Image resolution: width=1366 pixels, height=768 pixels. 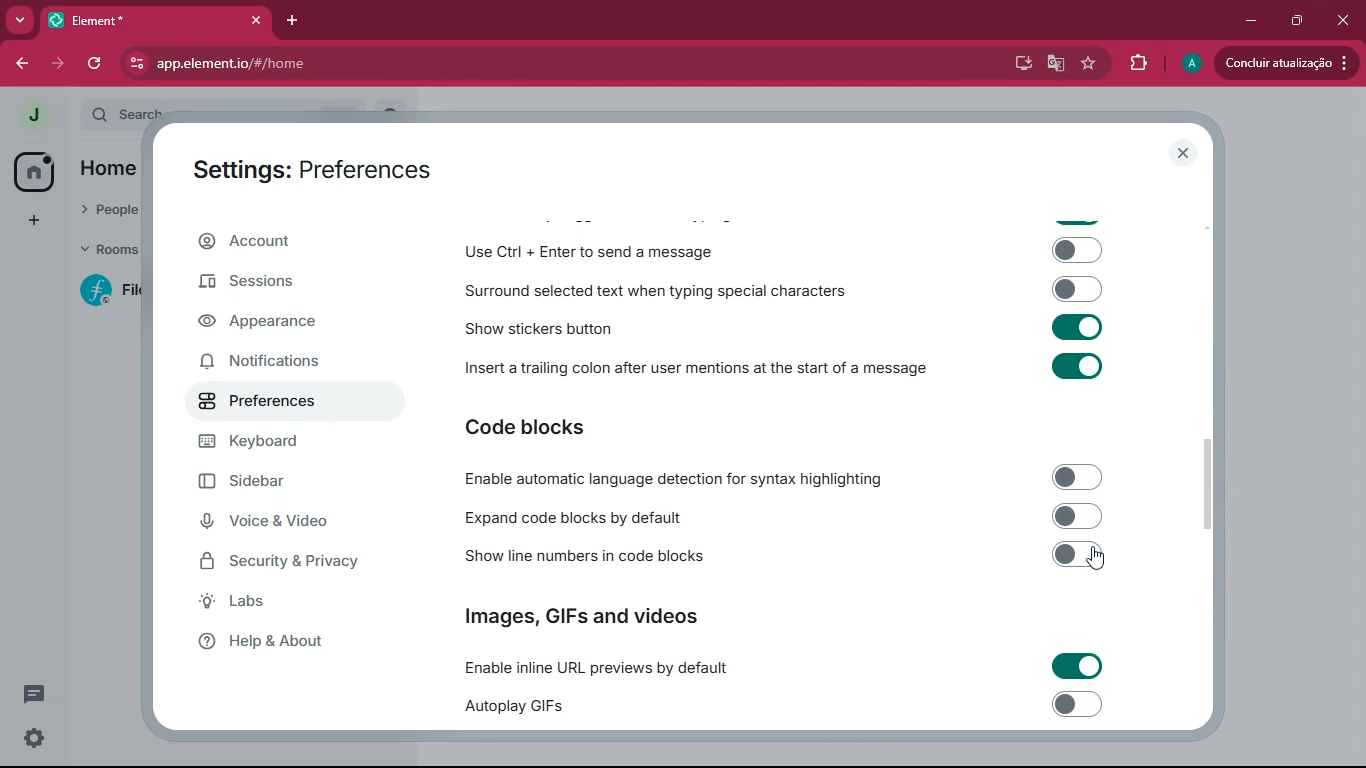 What do you see at coordinates (267, 323) in the screenshot?
I see `appearance` at bounding box center [267, 323].